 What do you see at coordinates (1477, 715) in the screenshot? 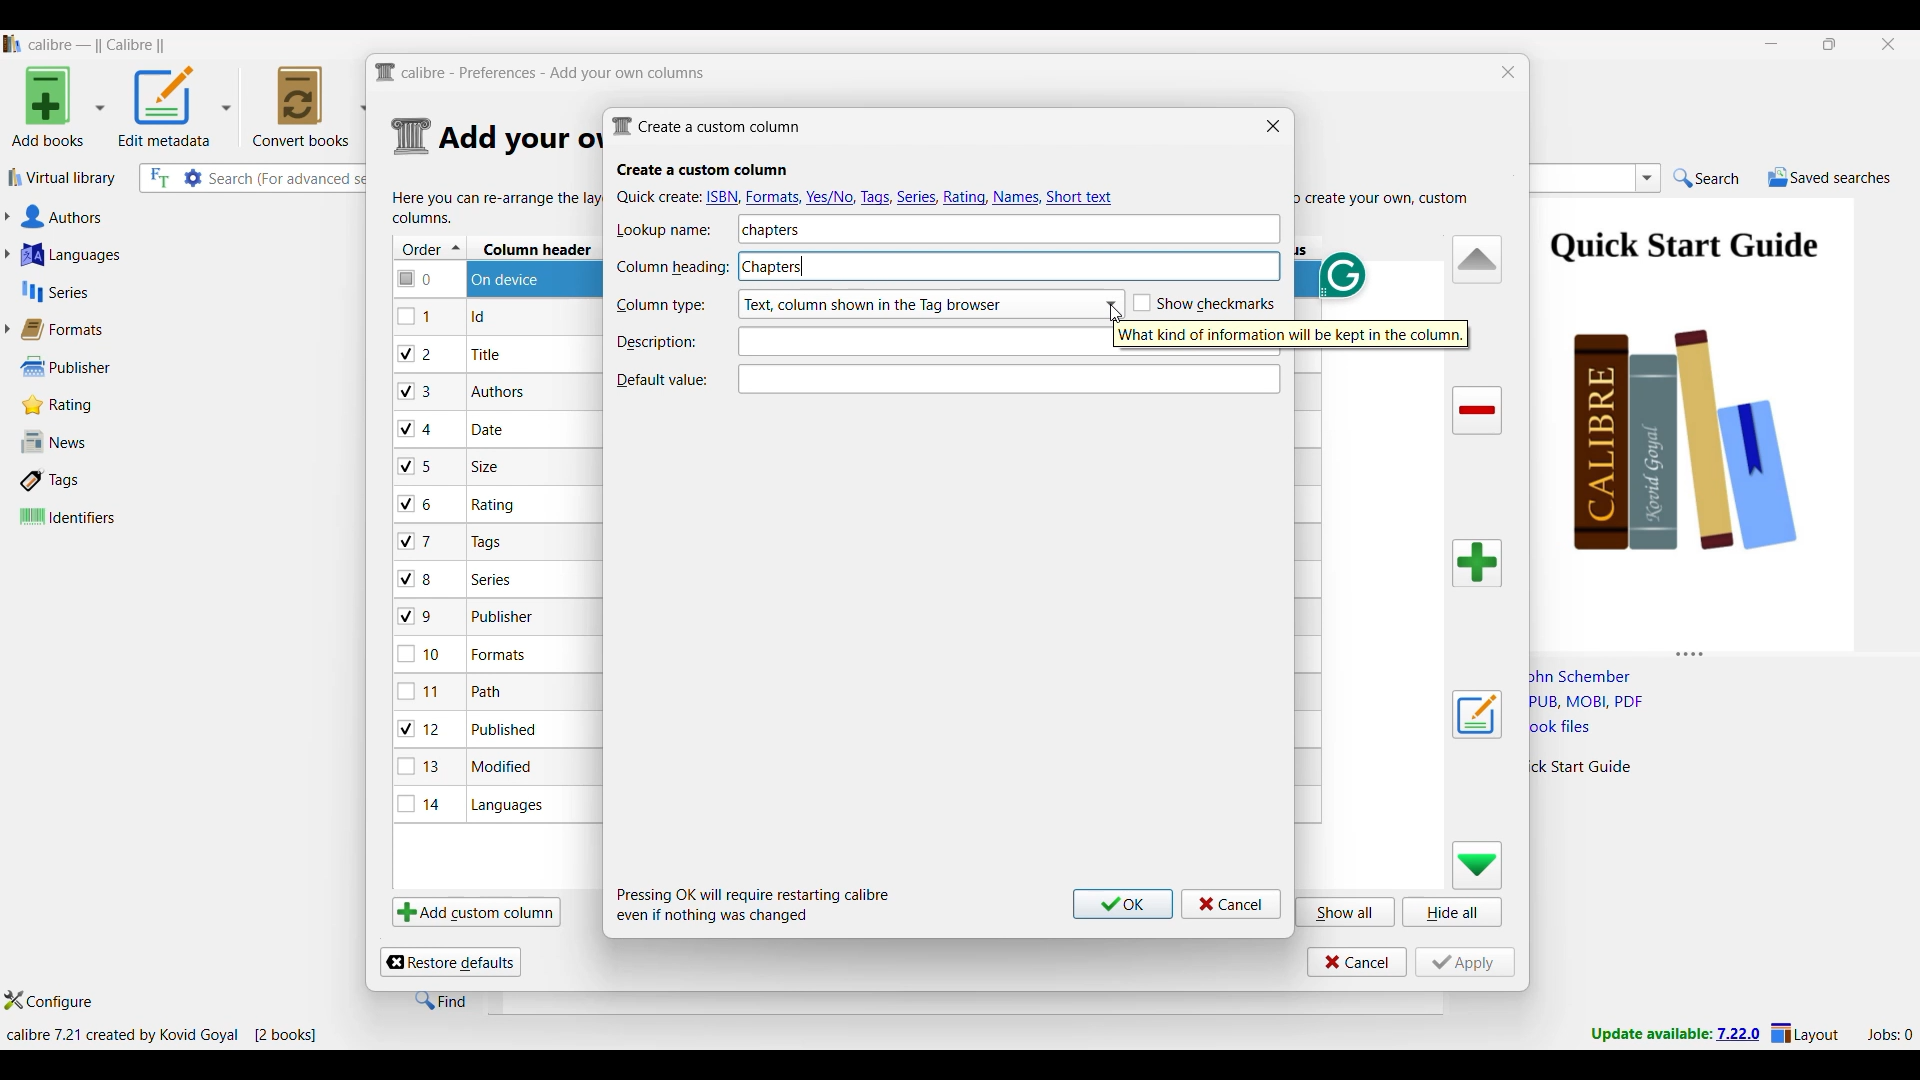
I see `Edit settings of a user defined column` at bounding box center [1477, 715].